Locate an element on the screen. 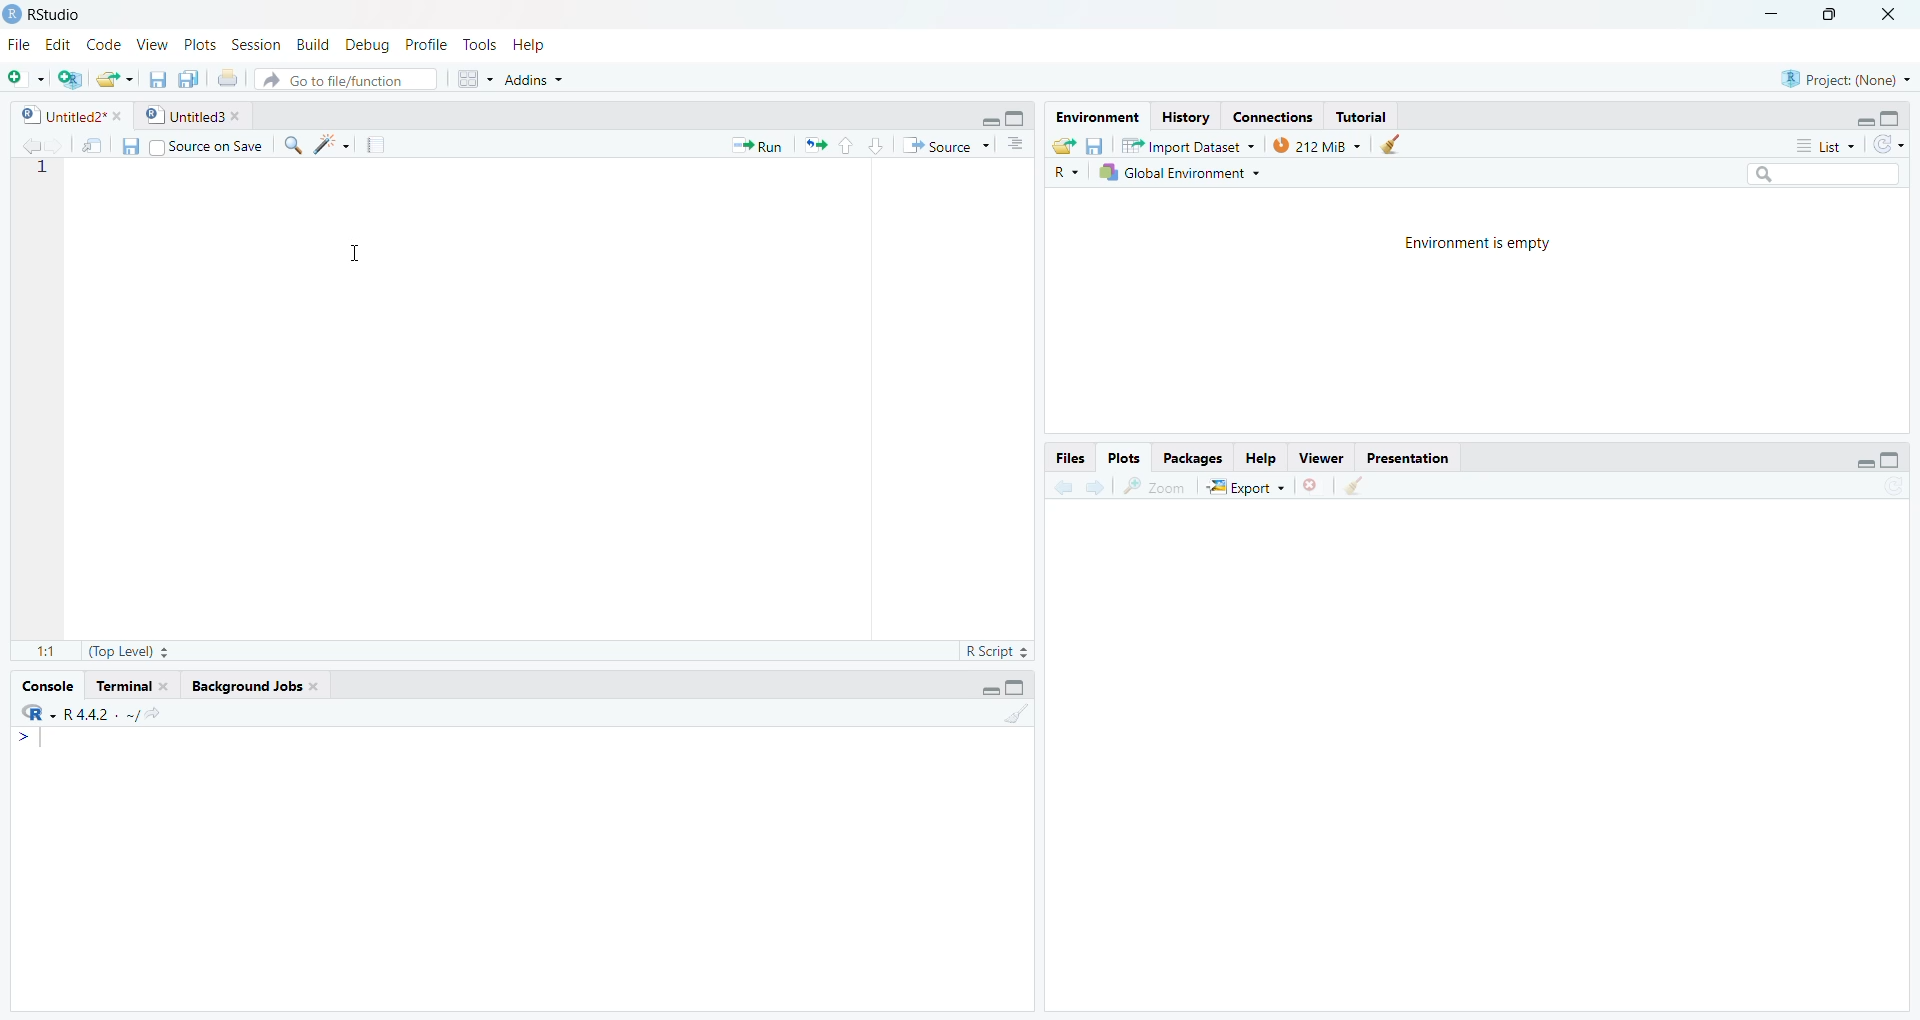  source on save is located at coordinates (208, 146).